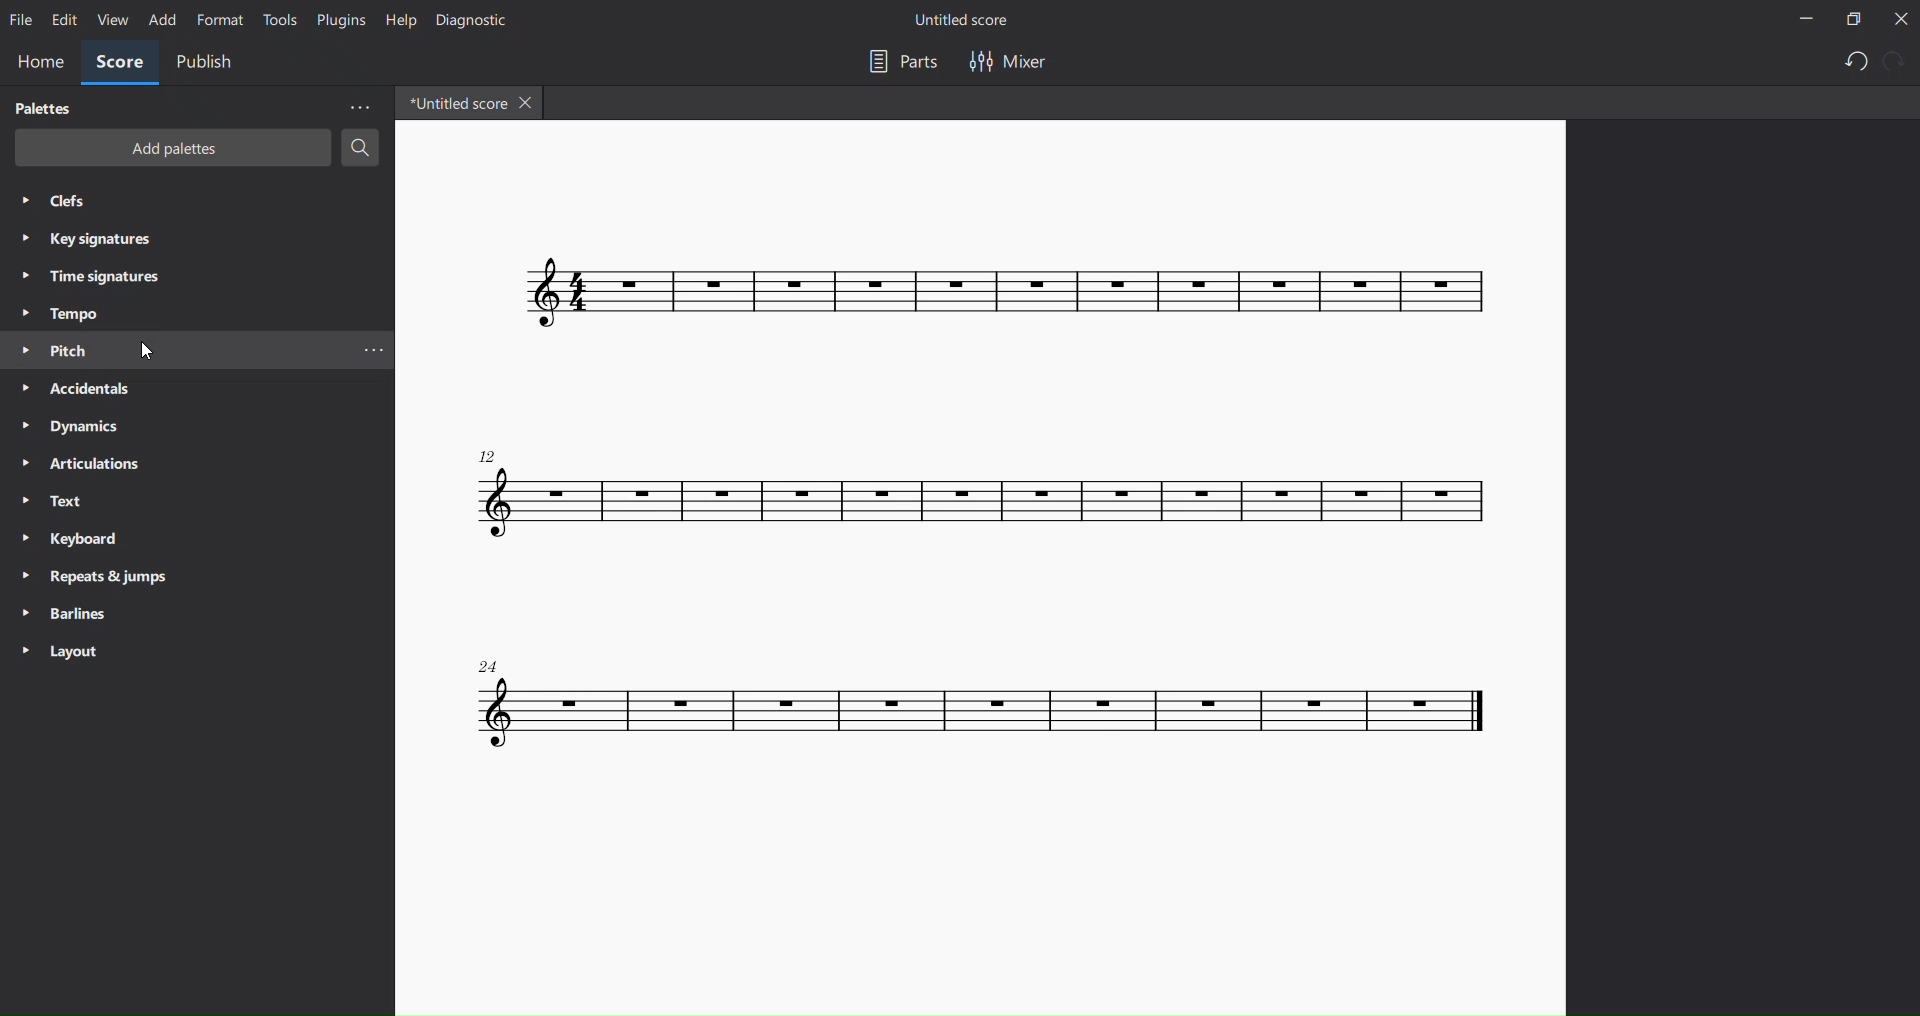  I want to click on close, so click(1899, 18).